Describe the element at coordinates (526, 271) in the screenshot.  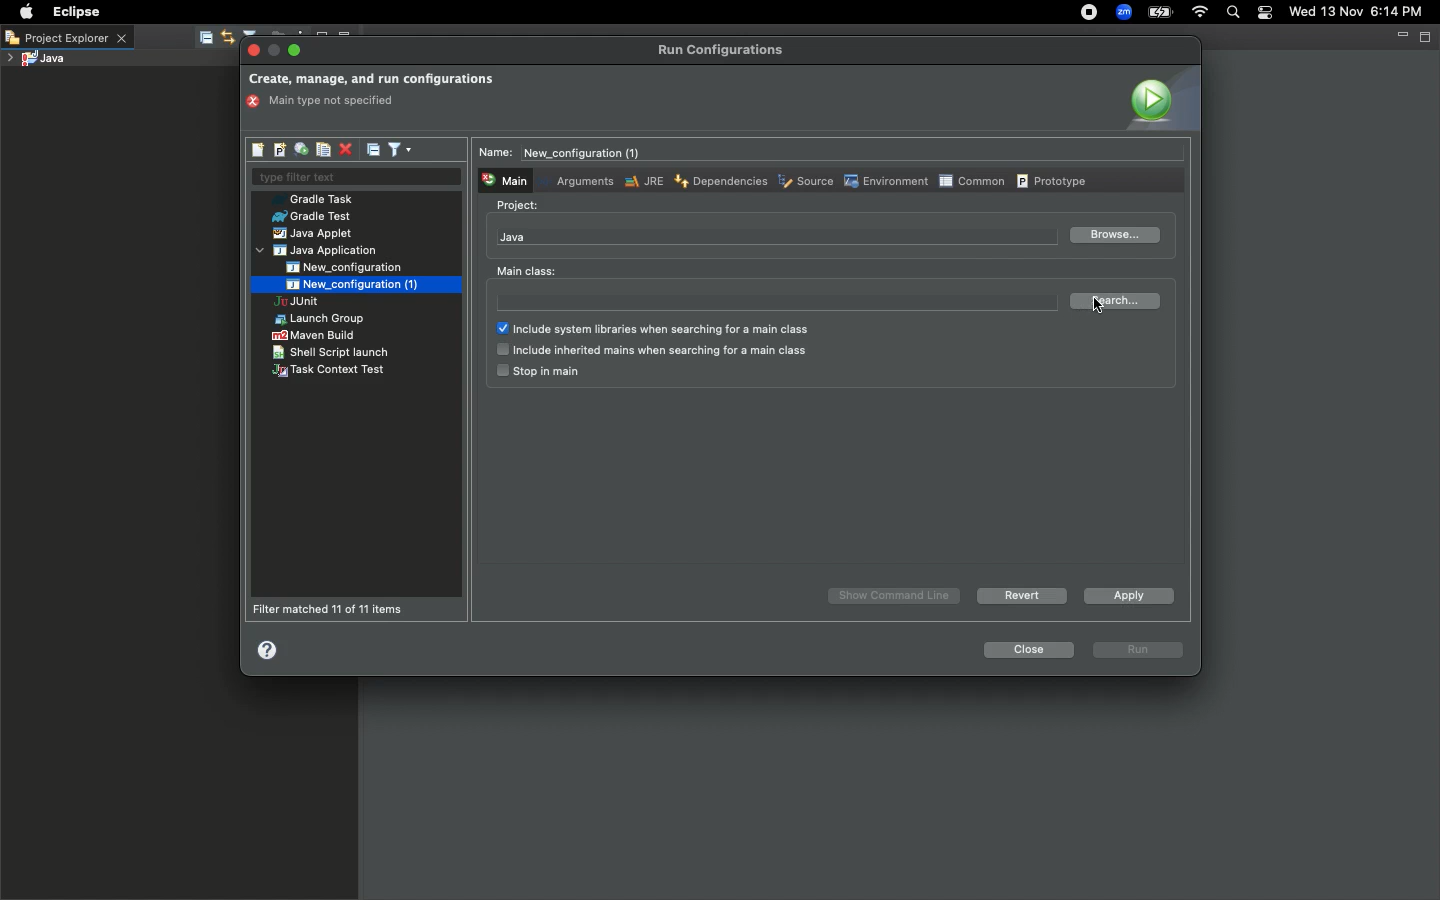
I see `Main class:` at that location.